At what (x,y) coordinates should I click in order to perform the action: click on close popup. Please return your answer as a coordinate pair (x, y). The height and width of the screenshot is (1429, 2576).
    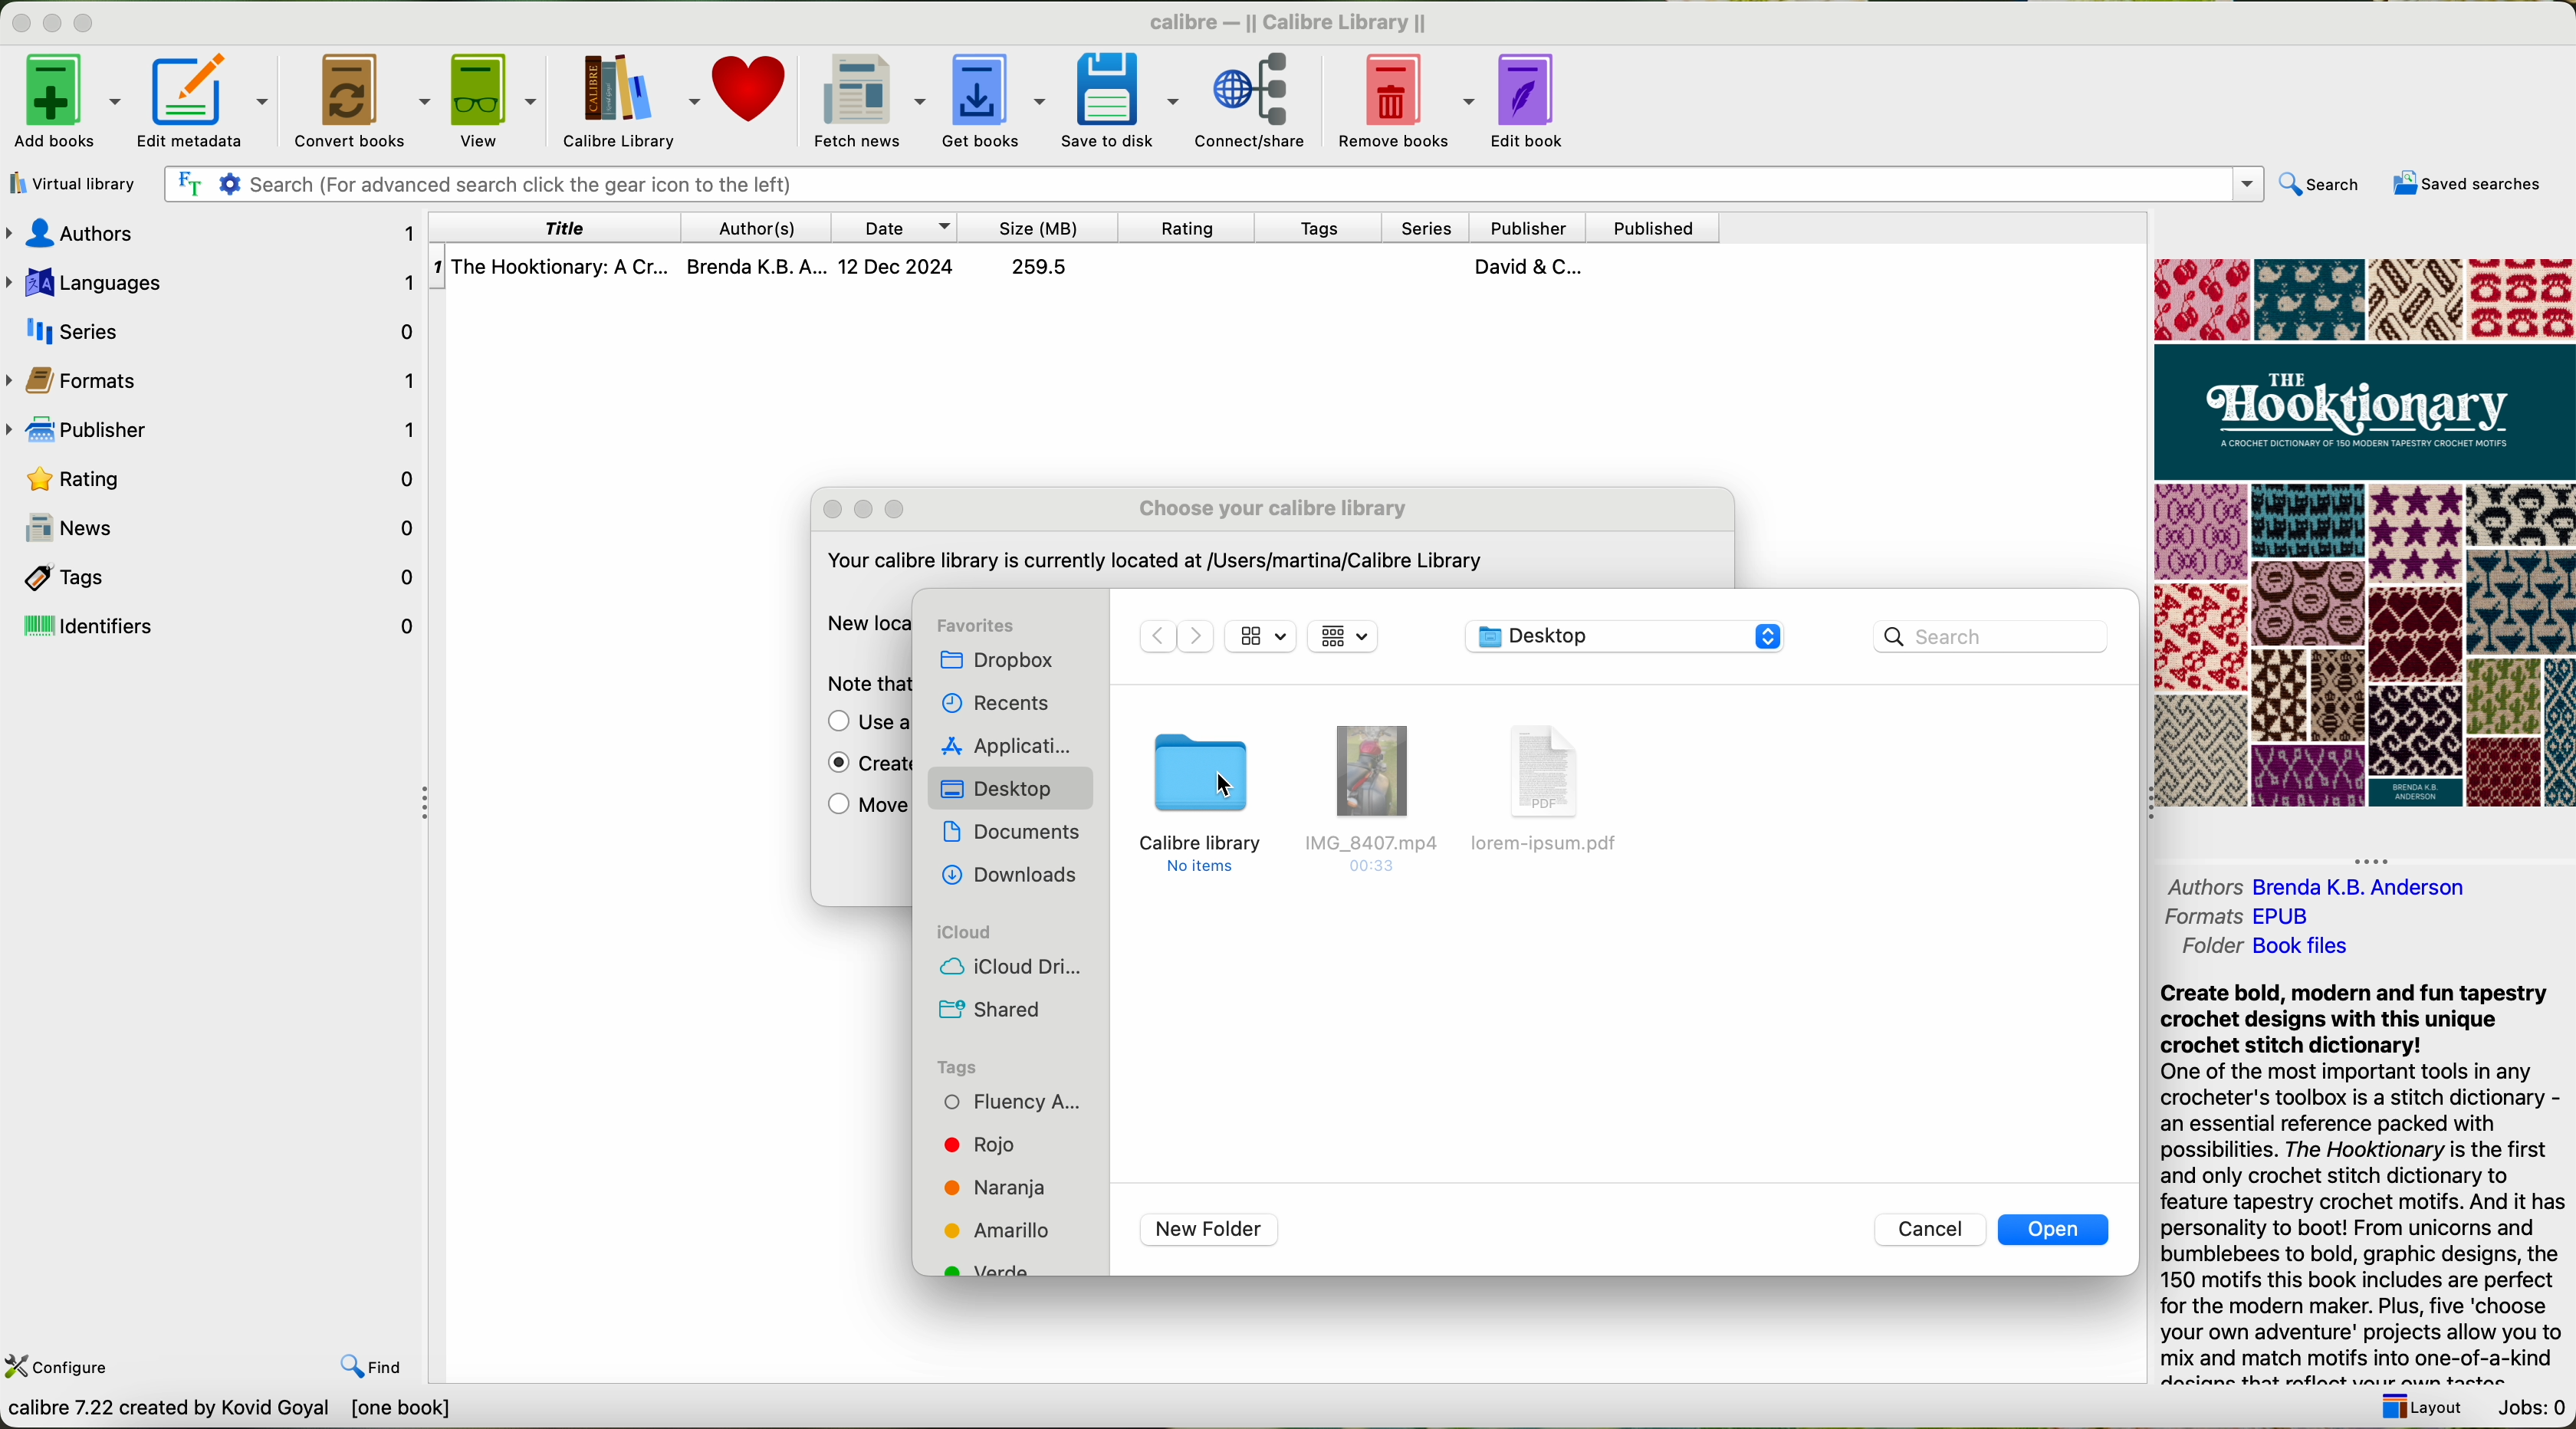
    Looking at the image, I should click on (829, 507).